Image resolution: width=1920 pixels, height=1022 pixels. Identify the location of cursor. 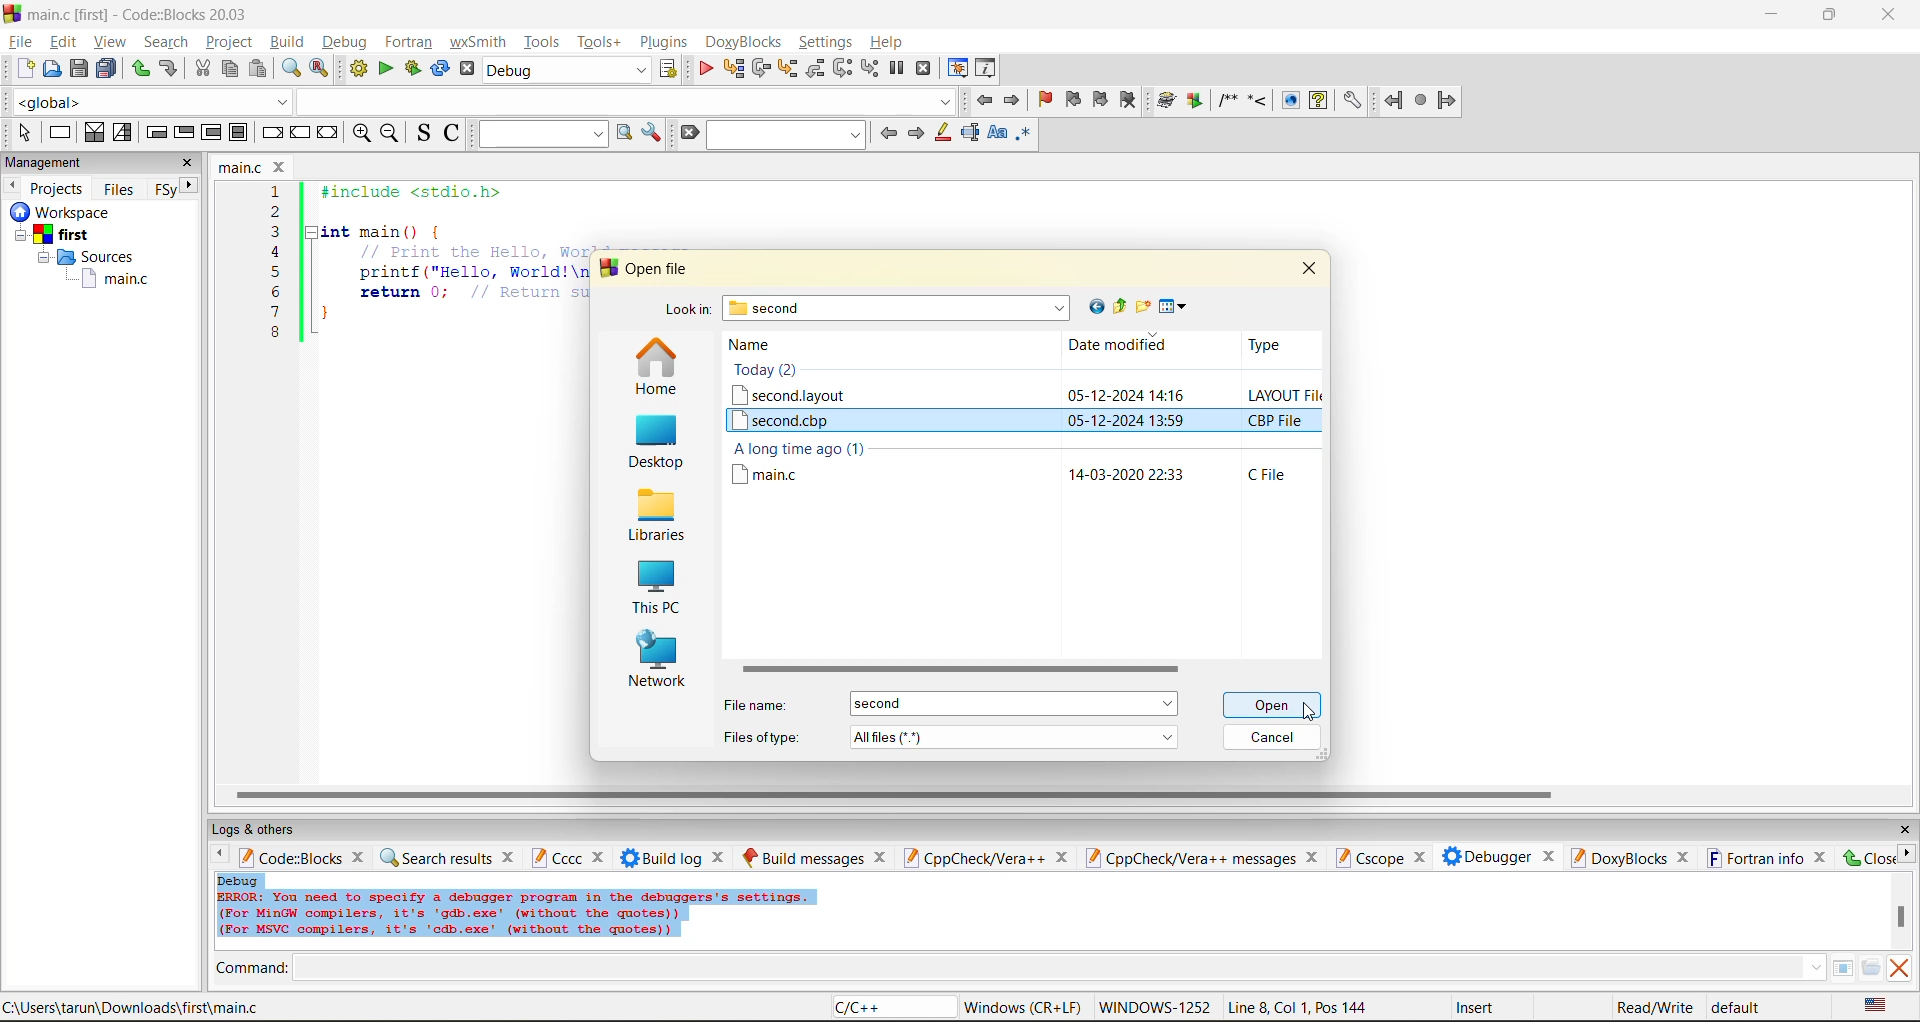
(1306, 711).